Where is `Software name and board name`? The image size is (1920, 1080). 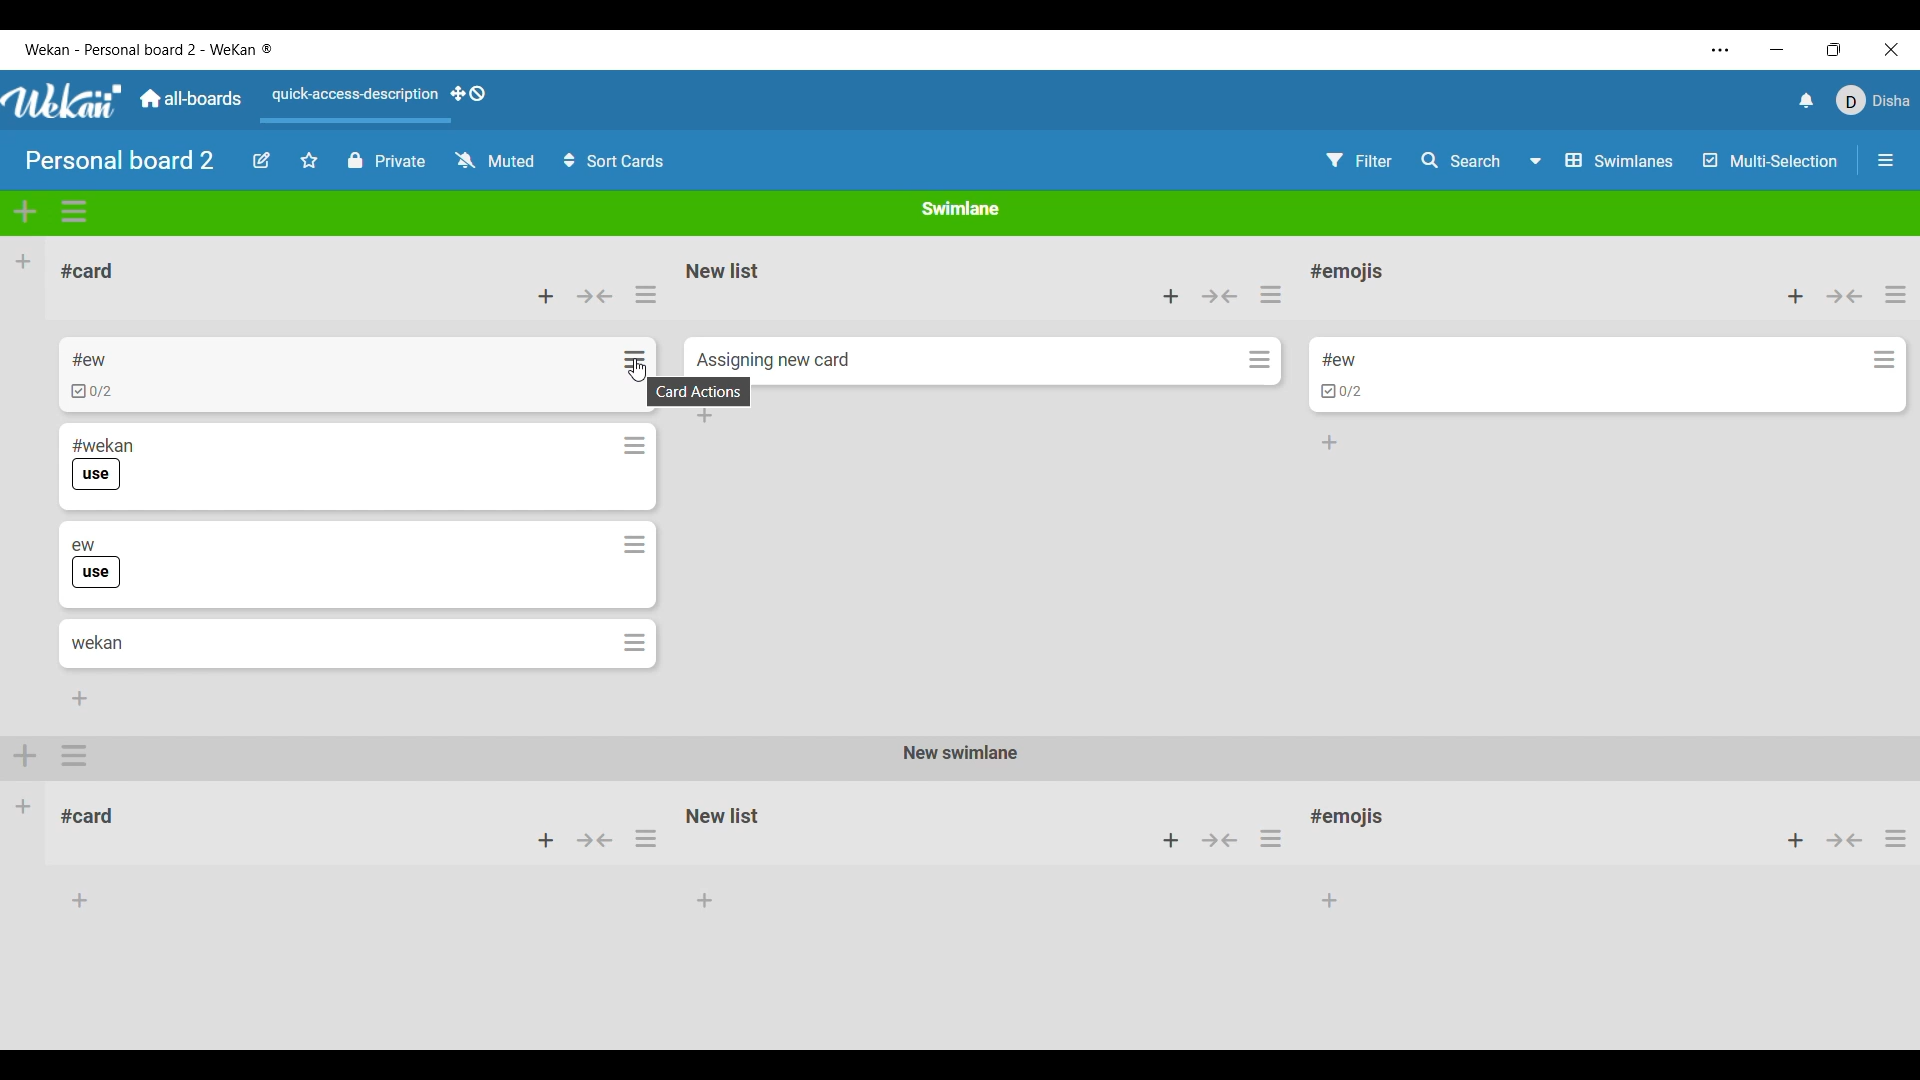 Software name and board name is located at coordinates (148, 49).